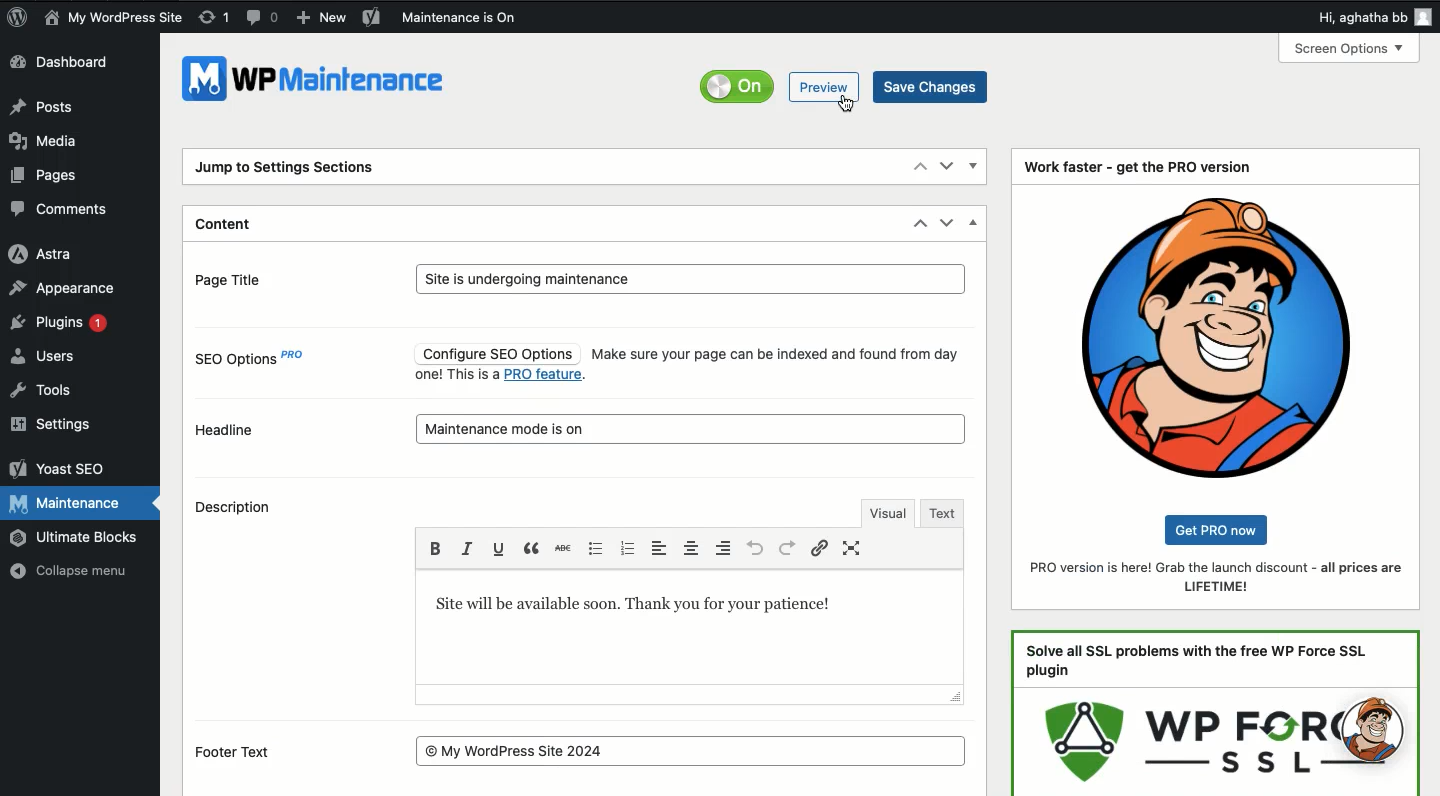  Describe the element at coordinates (975, 221) in the screenshot. I see `Hide` at that location.